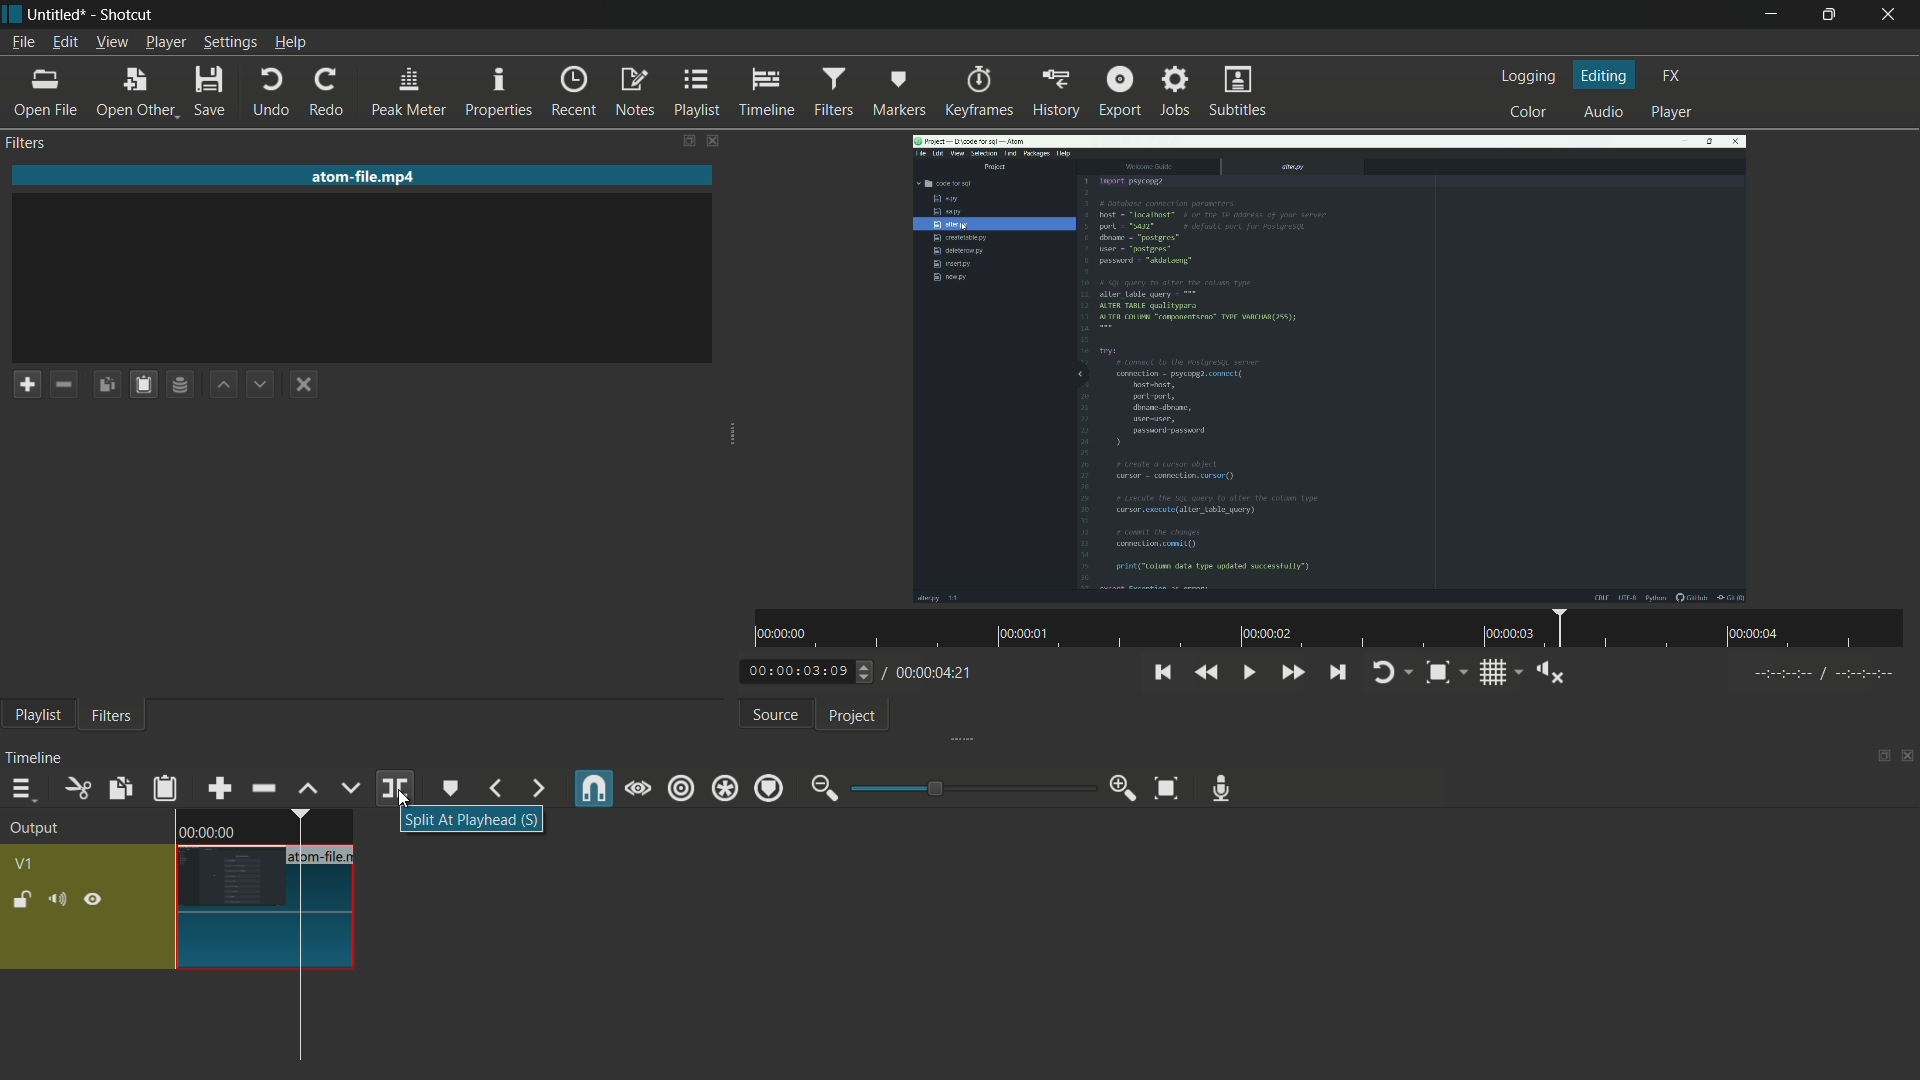  Describe the element at coordinates (327, 93) in the screenshot. I see `redo` at that location.